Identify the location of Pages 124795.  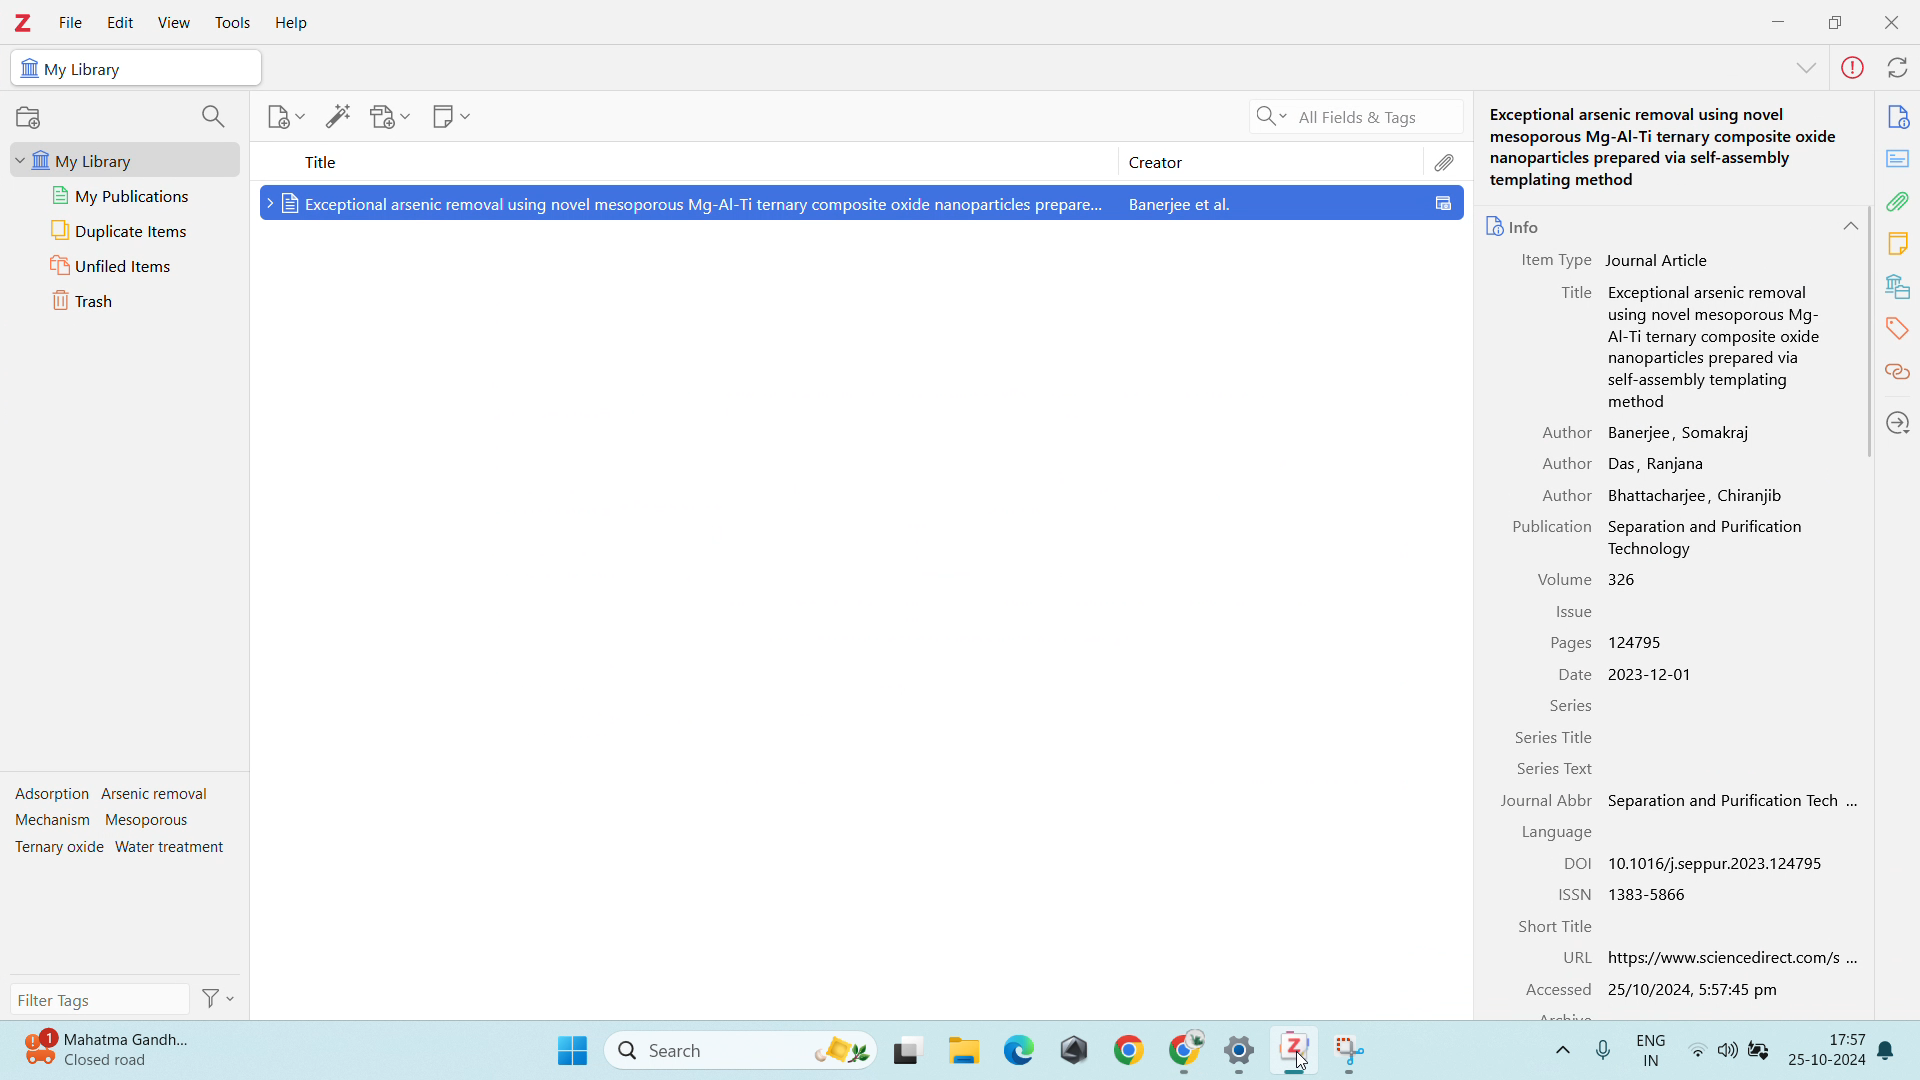
(1614, 644).